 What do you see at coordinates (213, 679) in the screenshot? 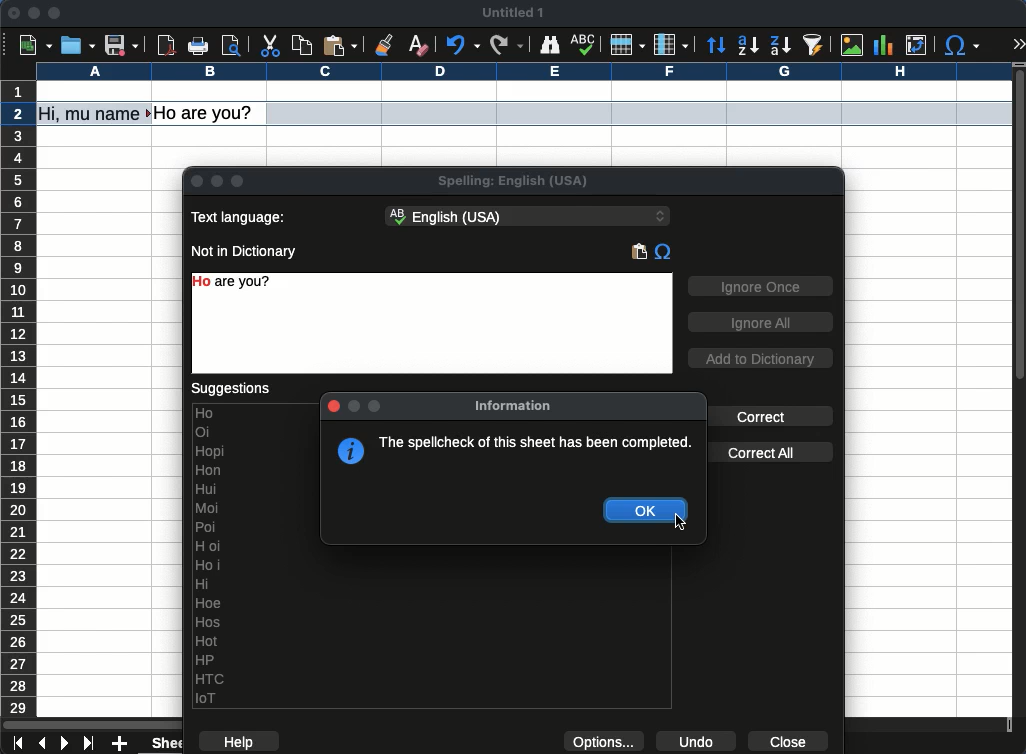
I see `HT` at bounding box center [213, 679].